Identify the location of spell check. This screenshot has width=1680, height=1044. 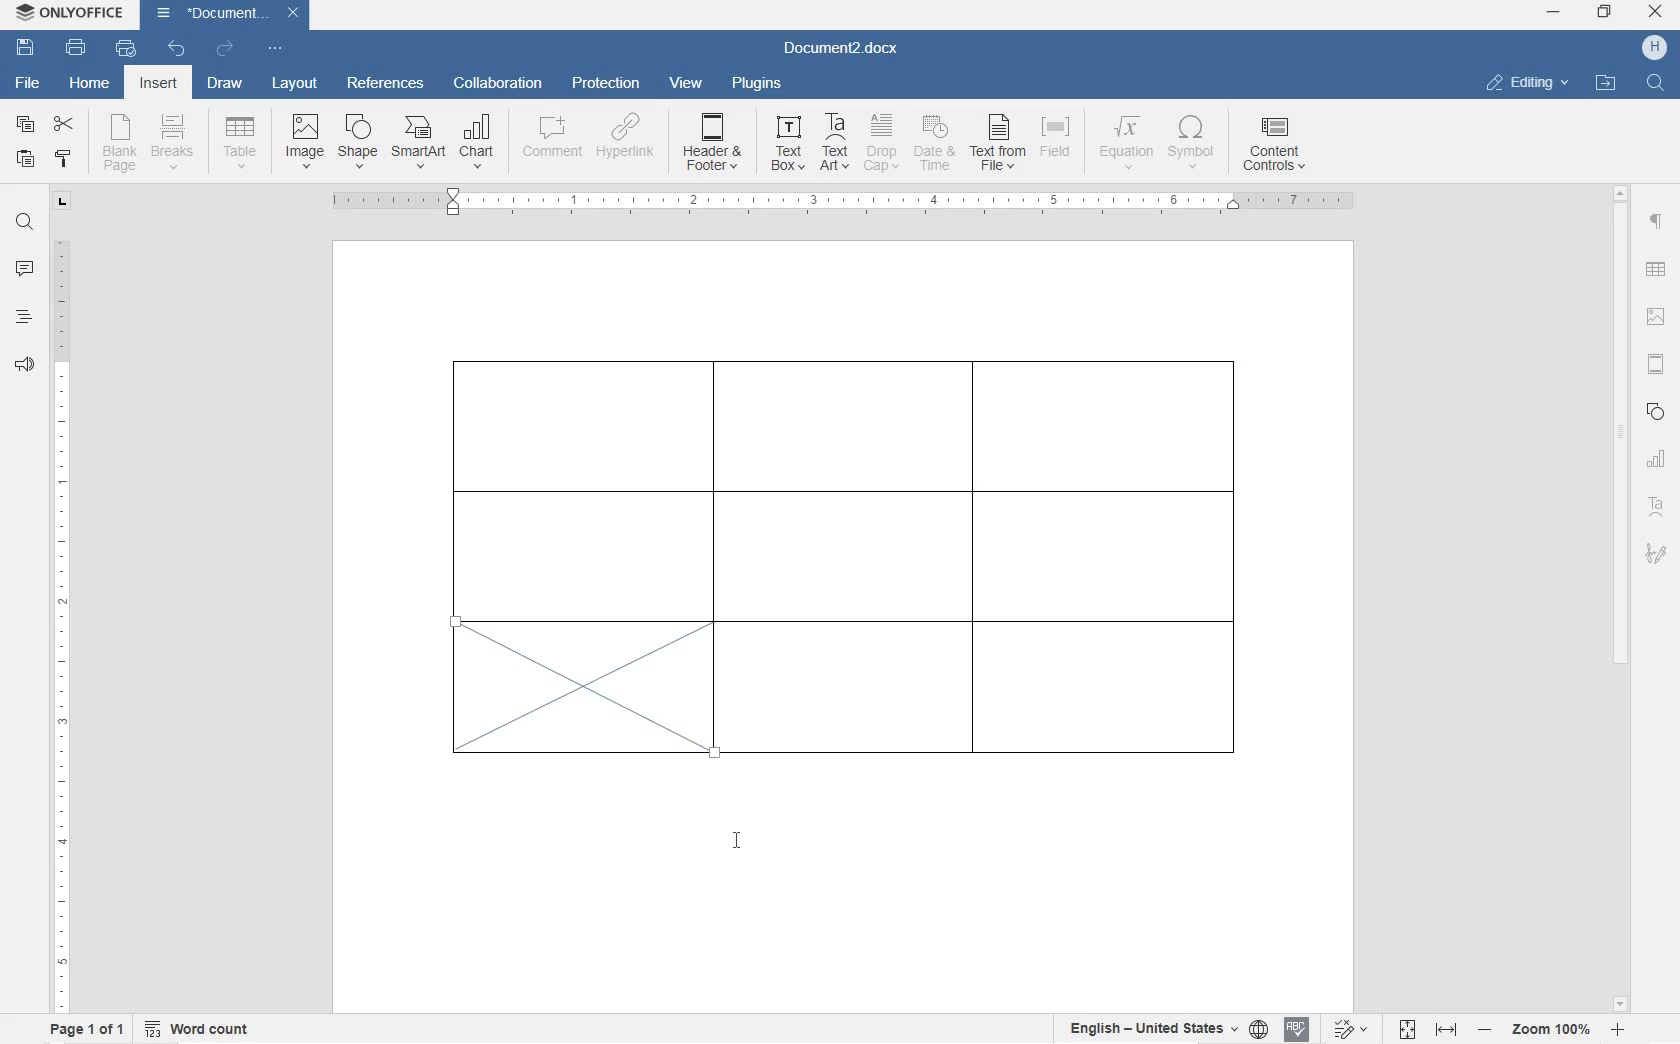
(1297, 1031).